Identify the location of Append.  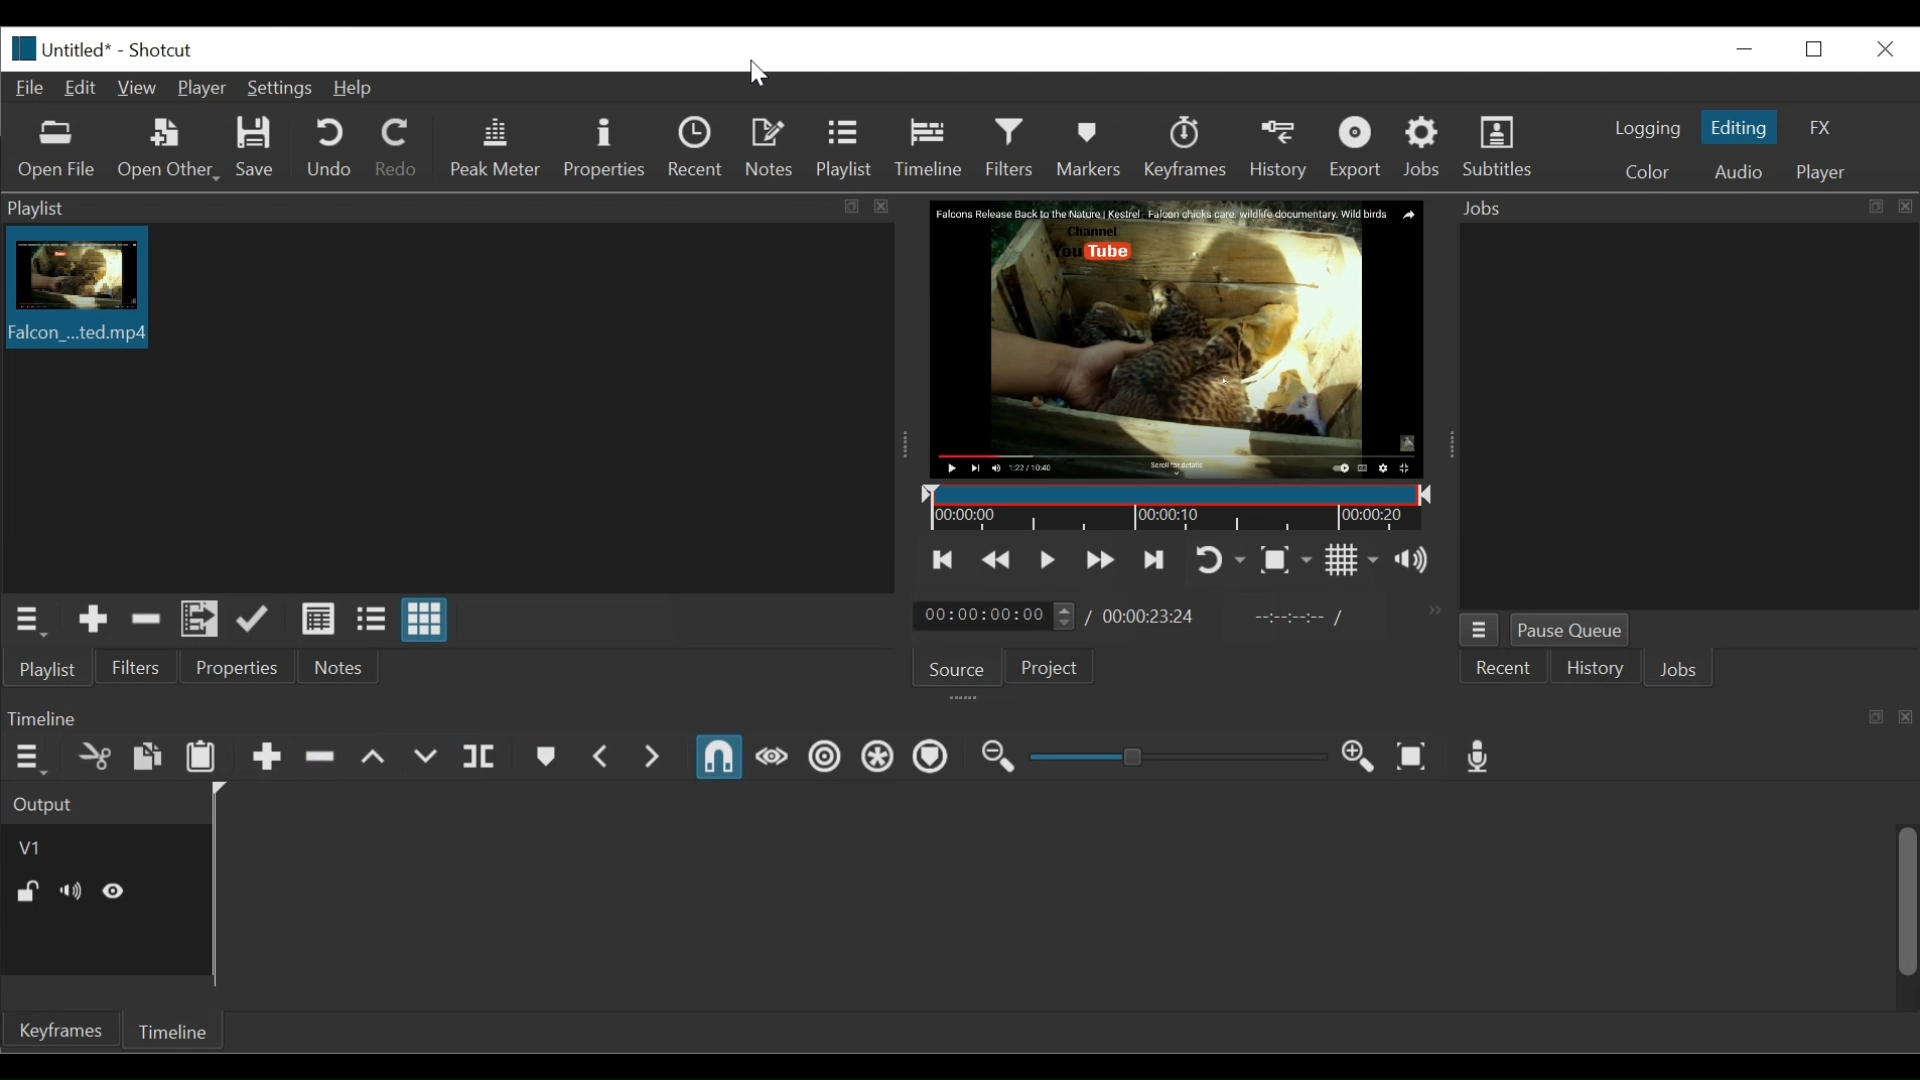
(266, 758).